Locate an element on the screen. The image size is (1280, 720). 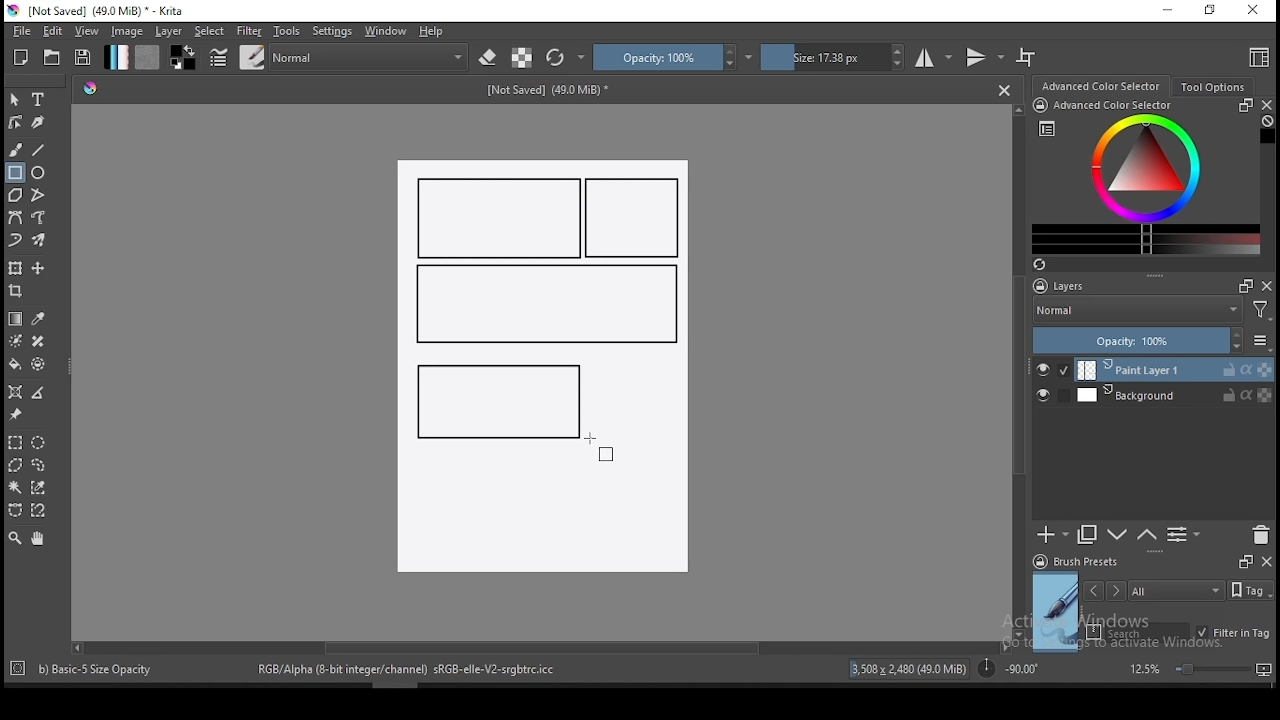
layer is located at coordinates (1174, 395).